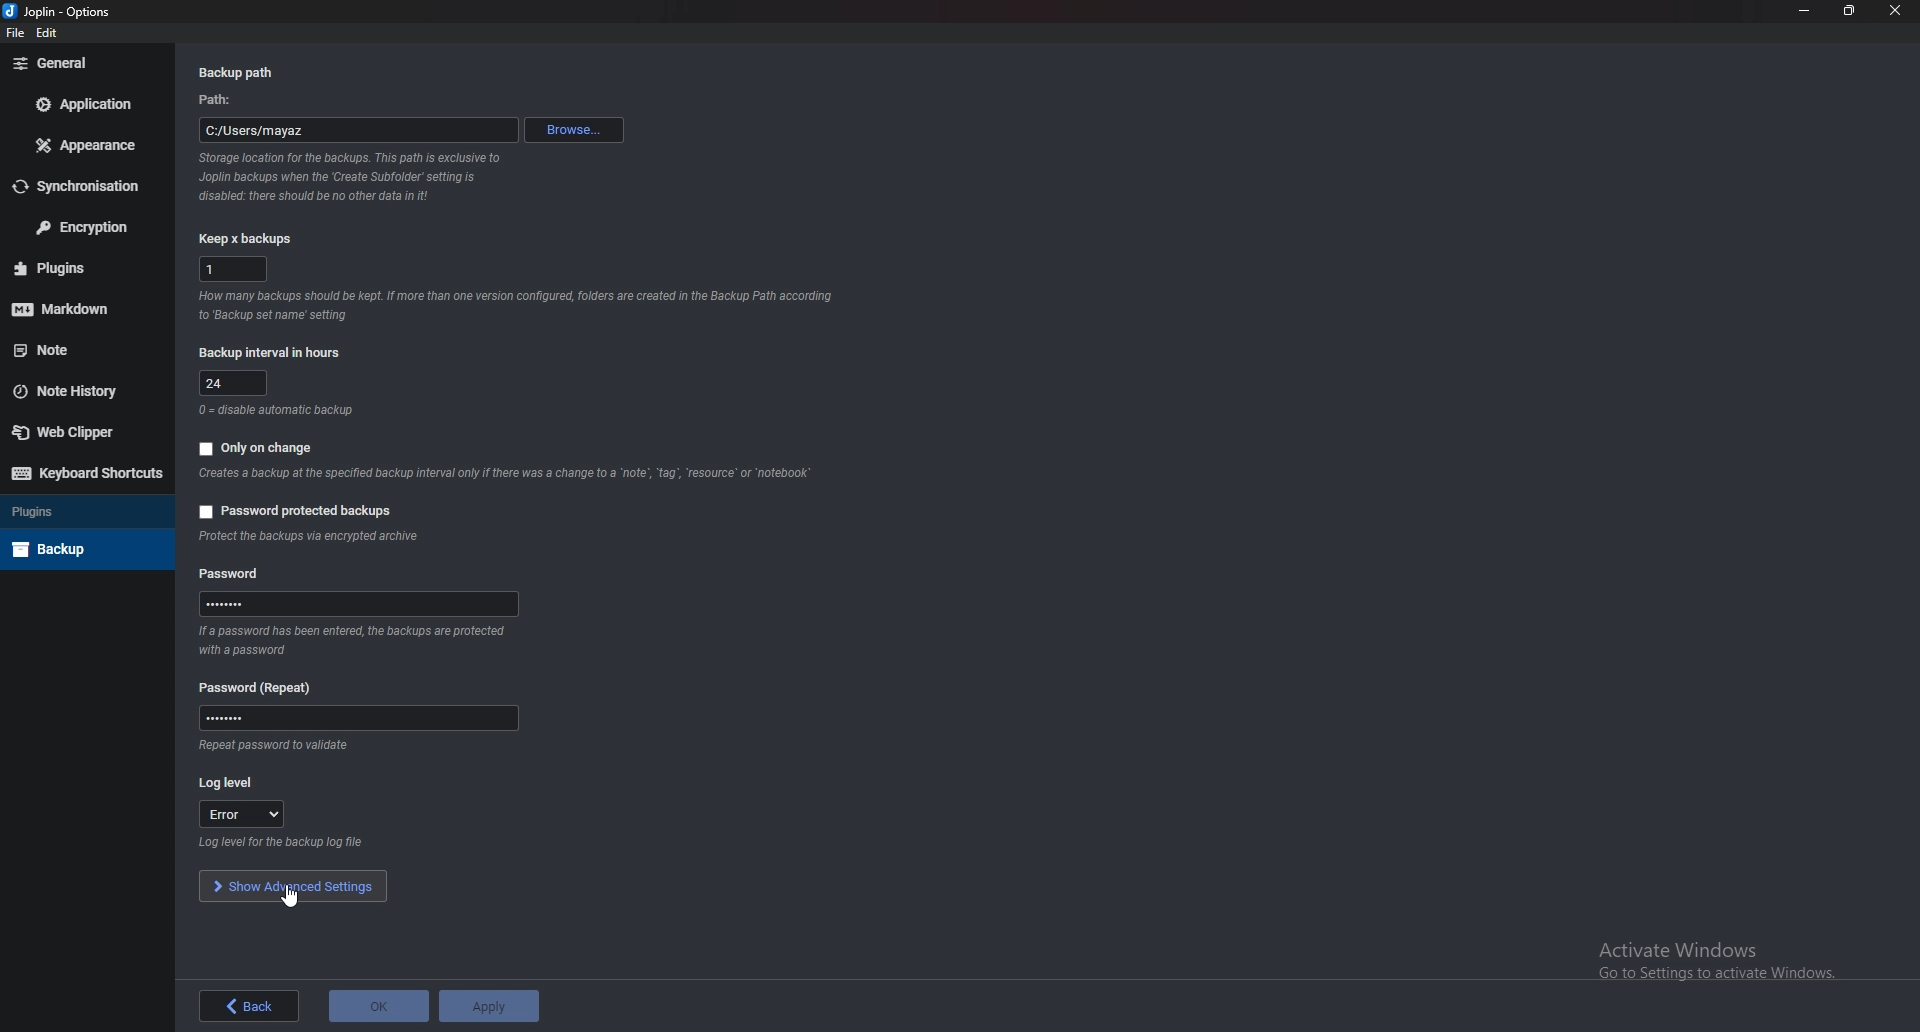 Image resolution: width=1920 pixels, height=1032 pixels. I want to click on edit, so click(48, 34).